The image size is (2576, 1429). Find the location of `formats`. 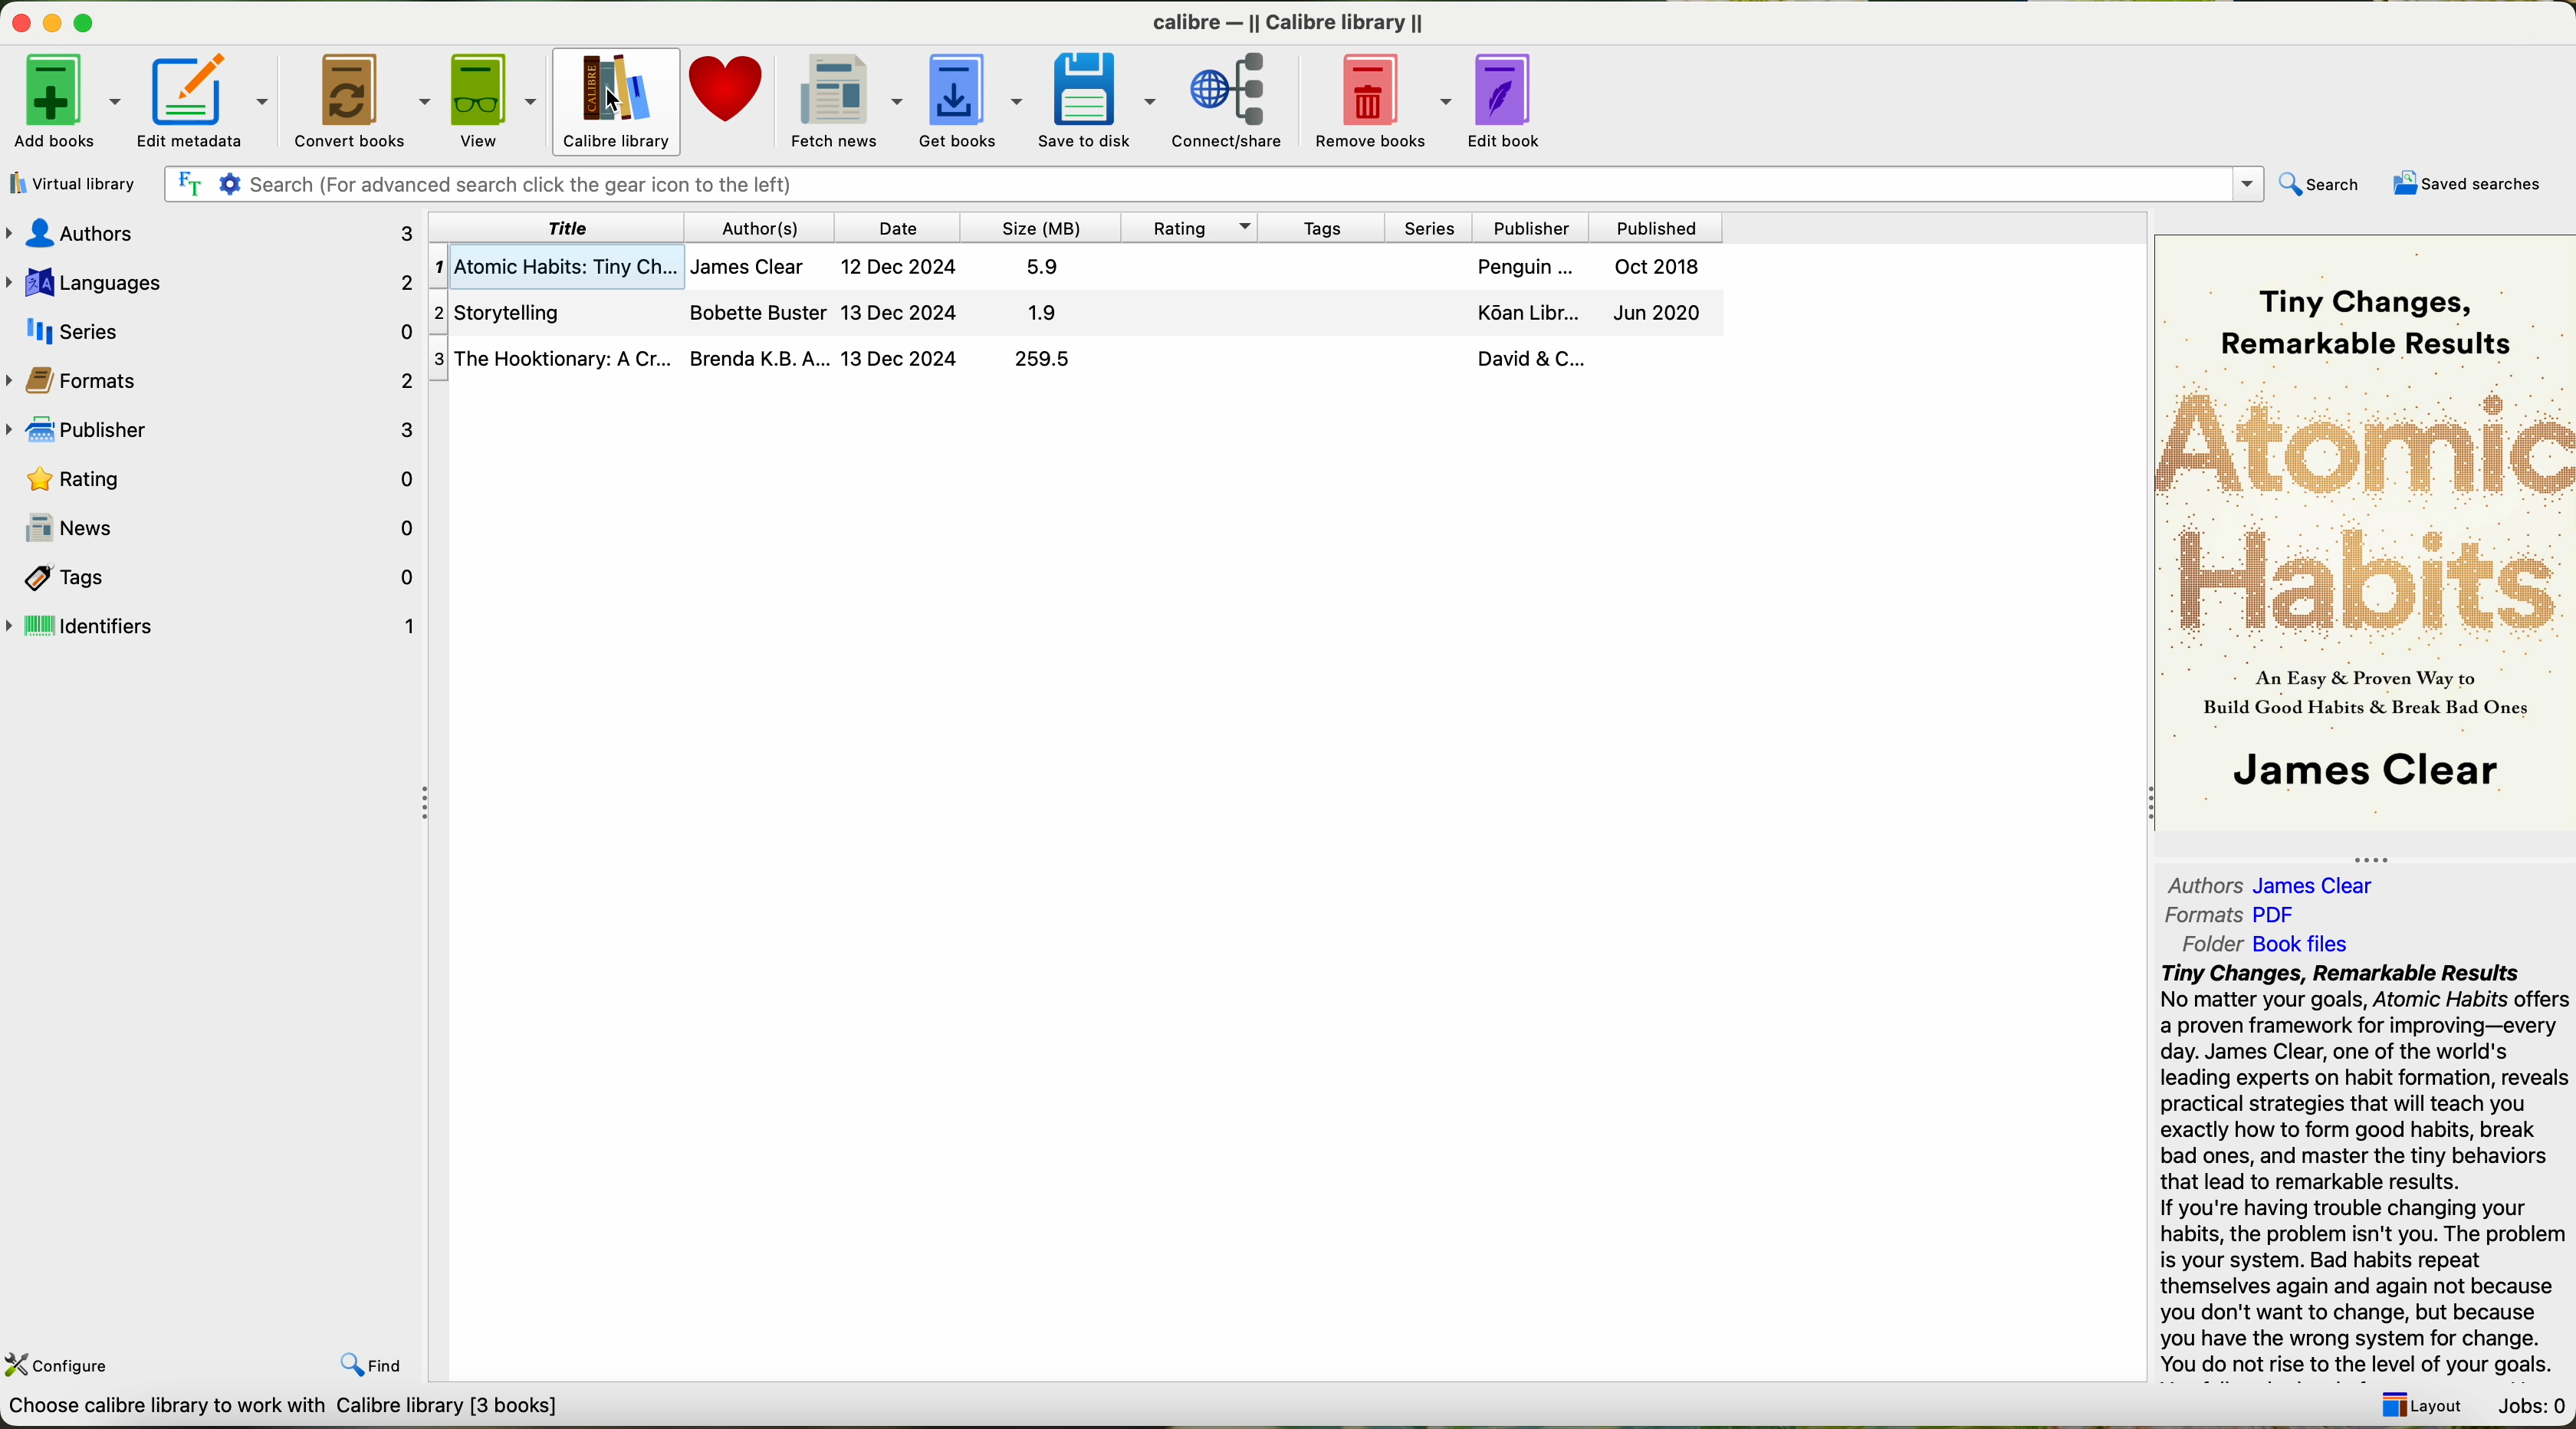

formats is located at coordinates (213, 378).